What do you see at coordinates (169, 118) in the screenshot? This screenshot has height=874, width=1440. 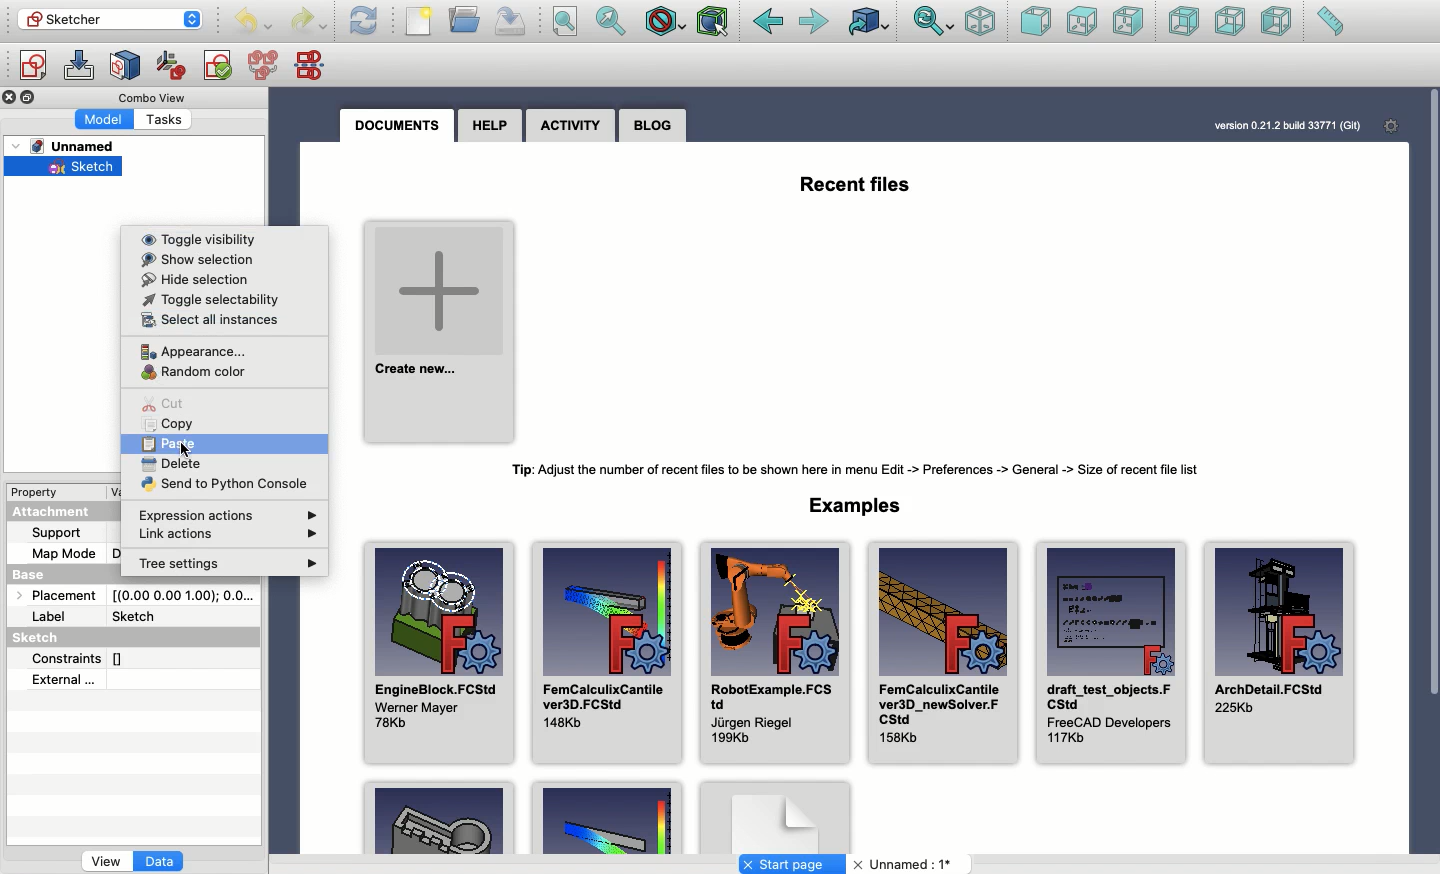 I see `Tasks` at bounding box center [169, 118].